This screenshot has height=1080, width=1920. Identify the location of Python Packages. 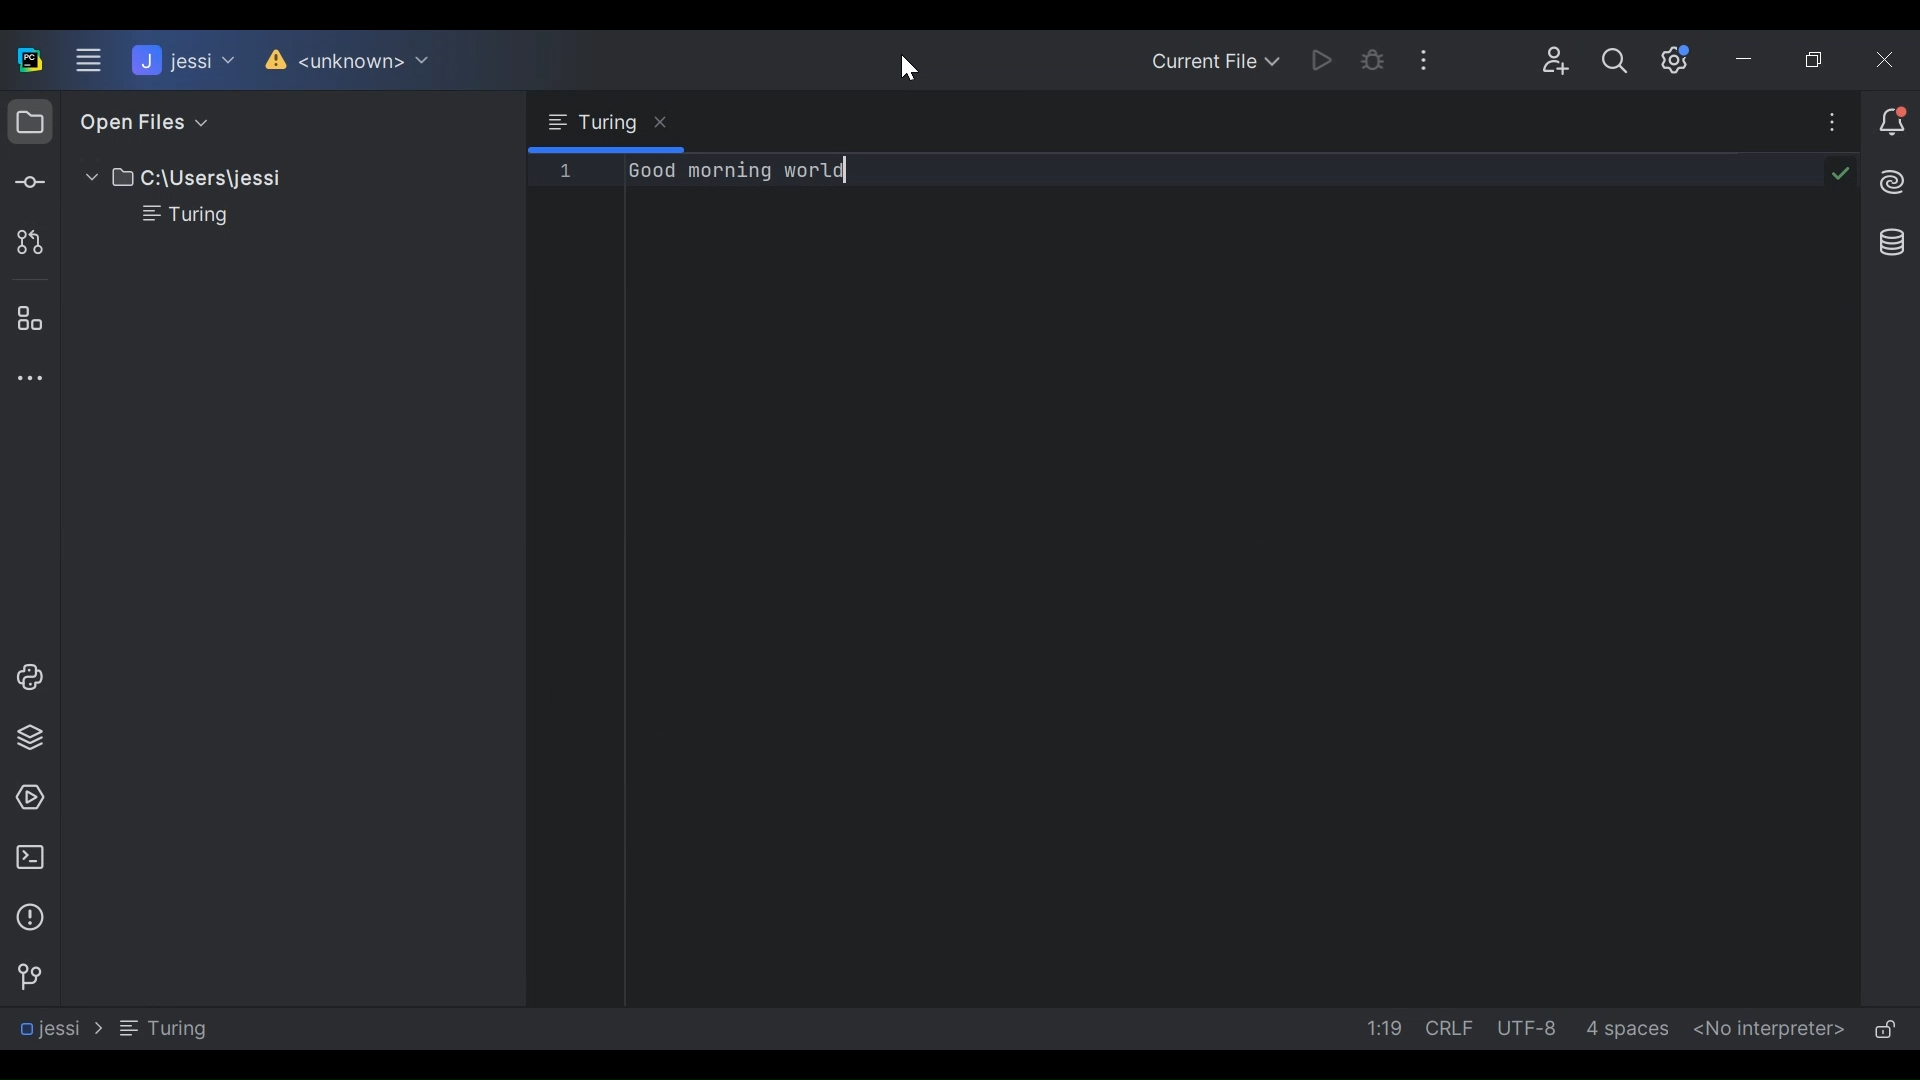
(28, 738).